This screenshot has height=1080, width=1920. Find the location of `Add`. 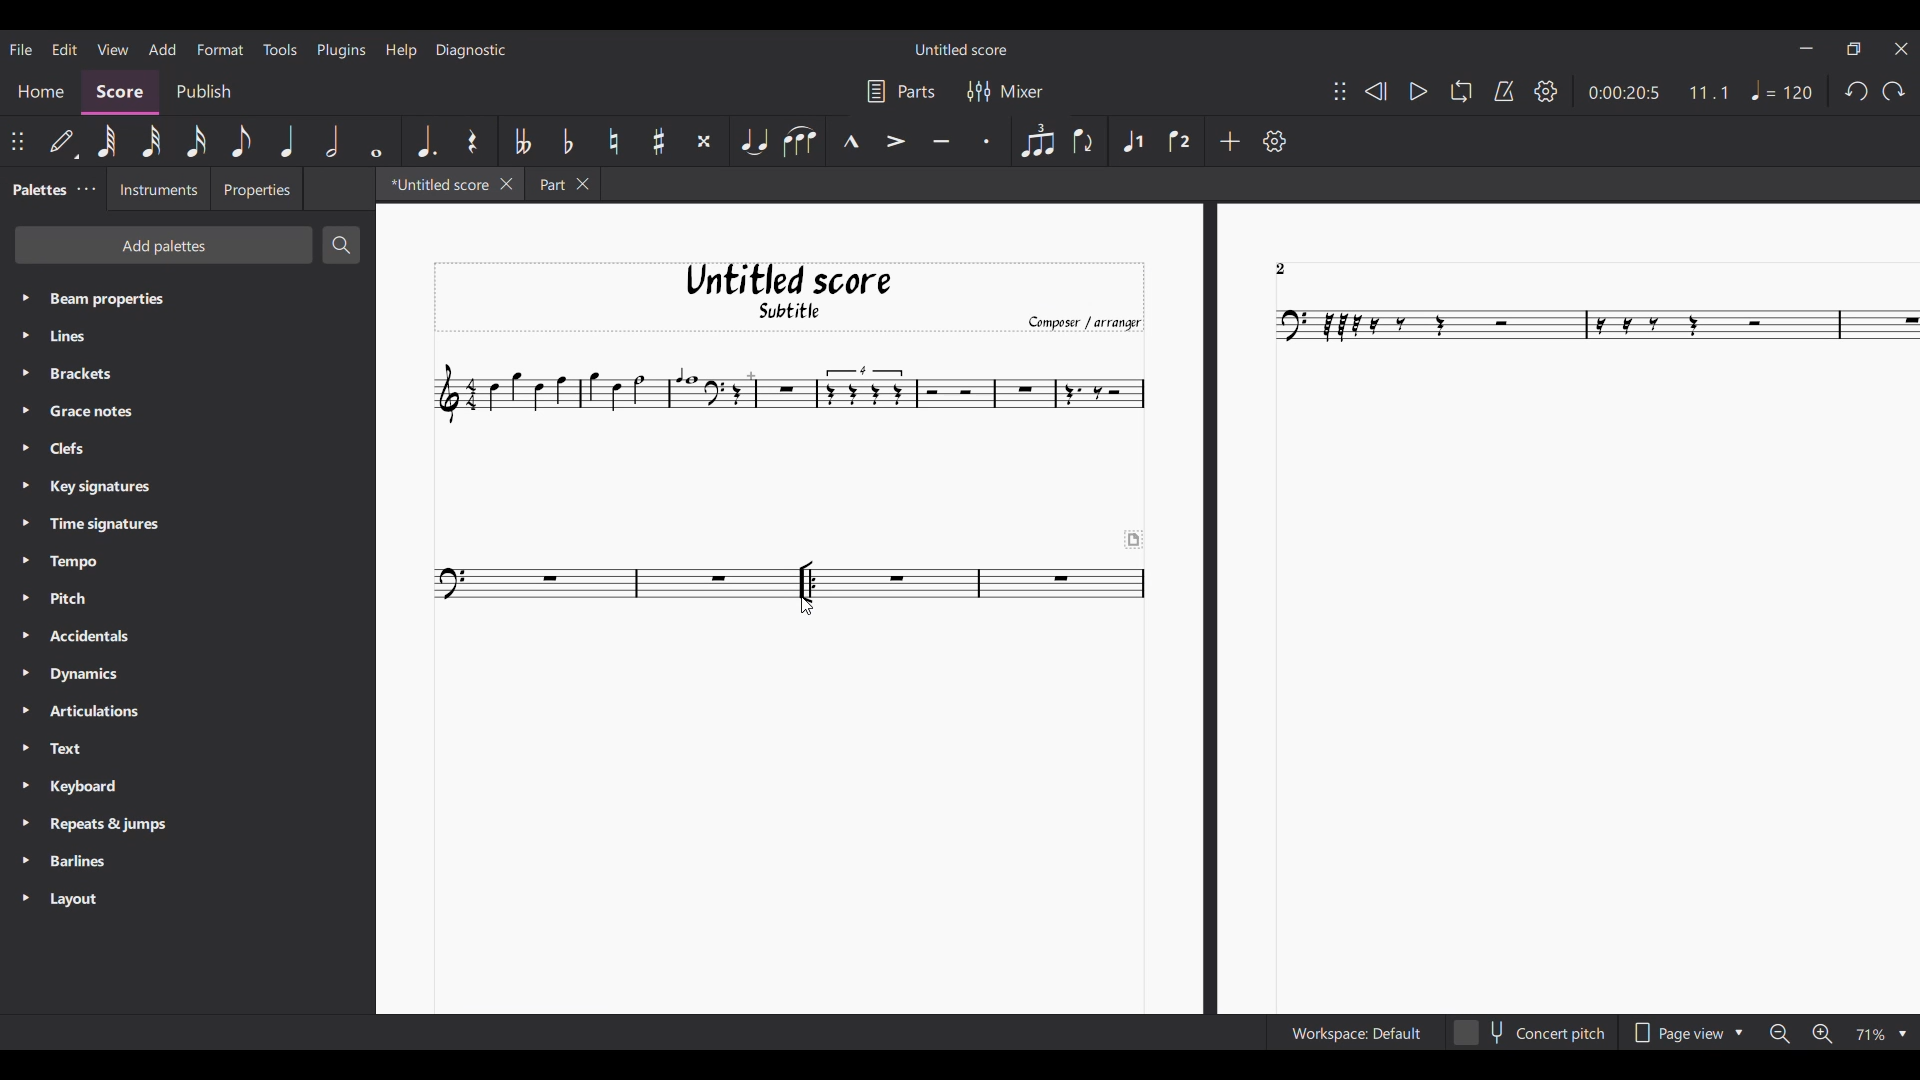

Add is located at coordinates (1231, 141).